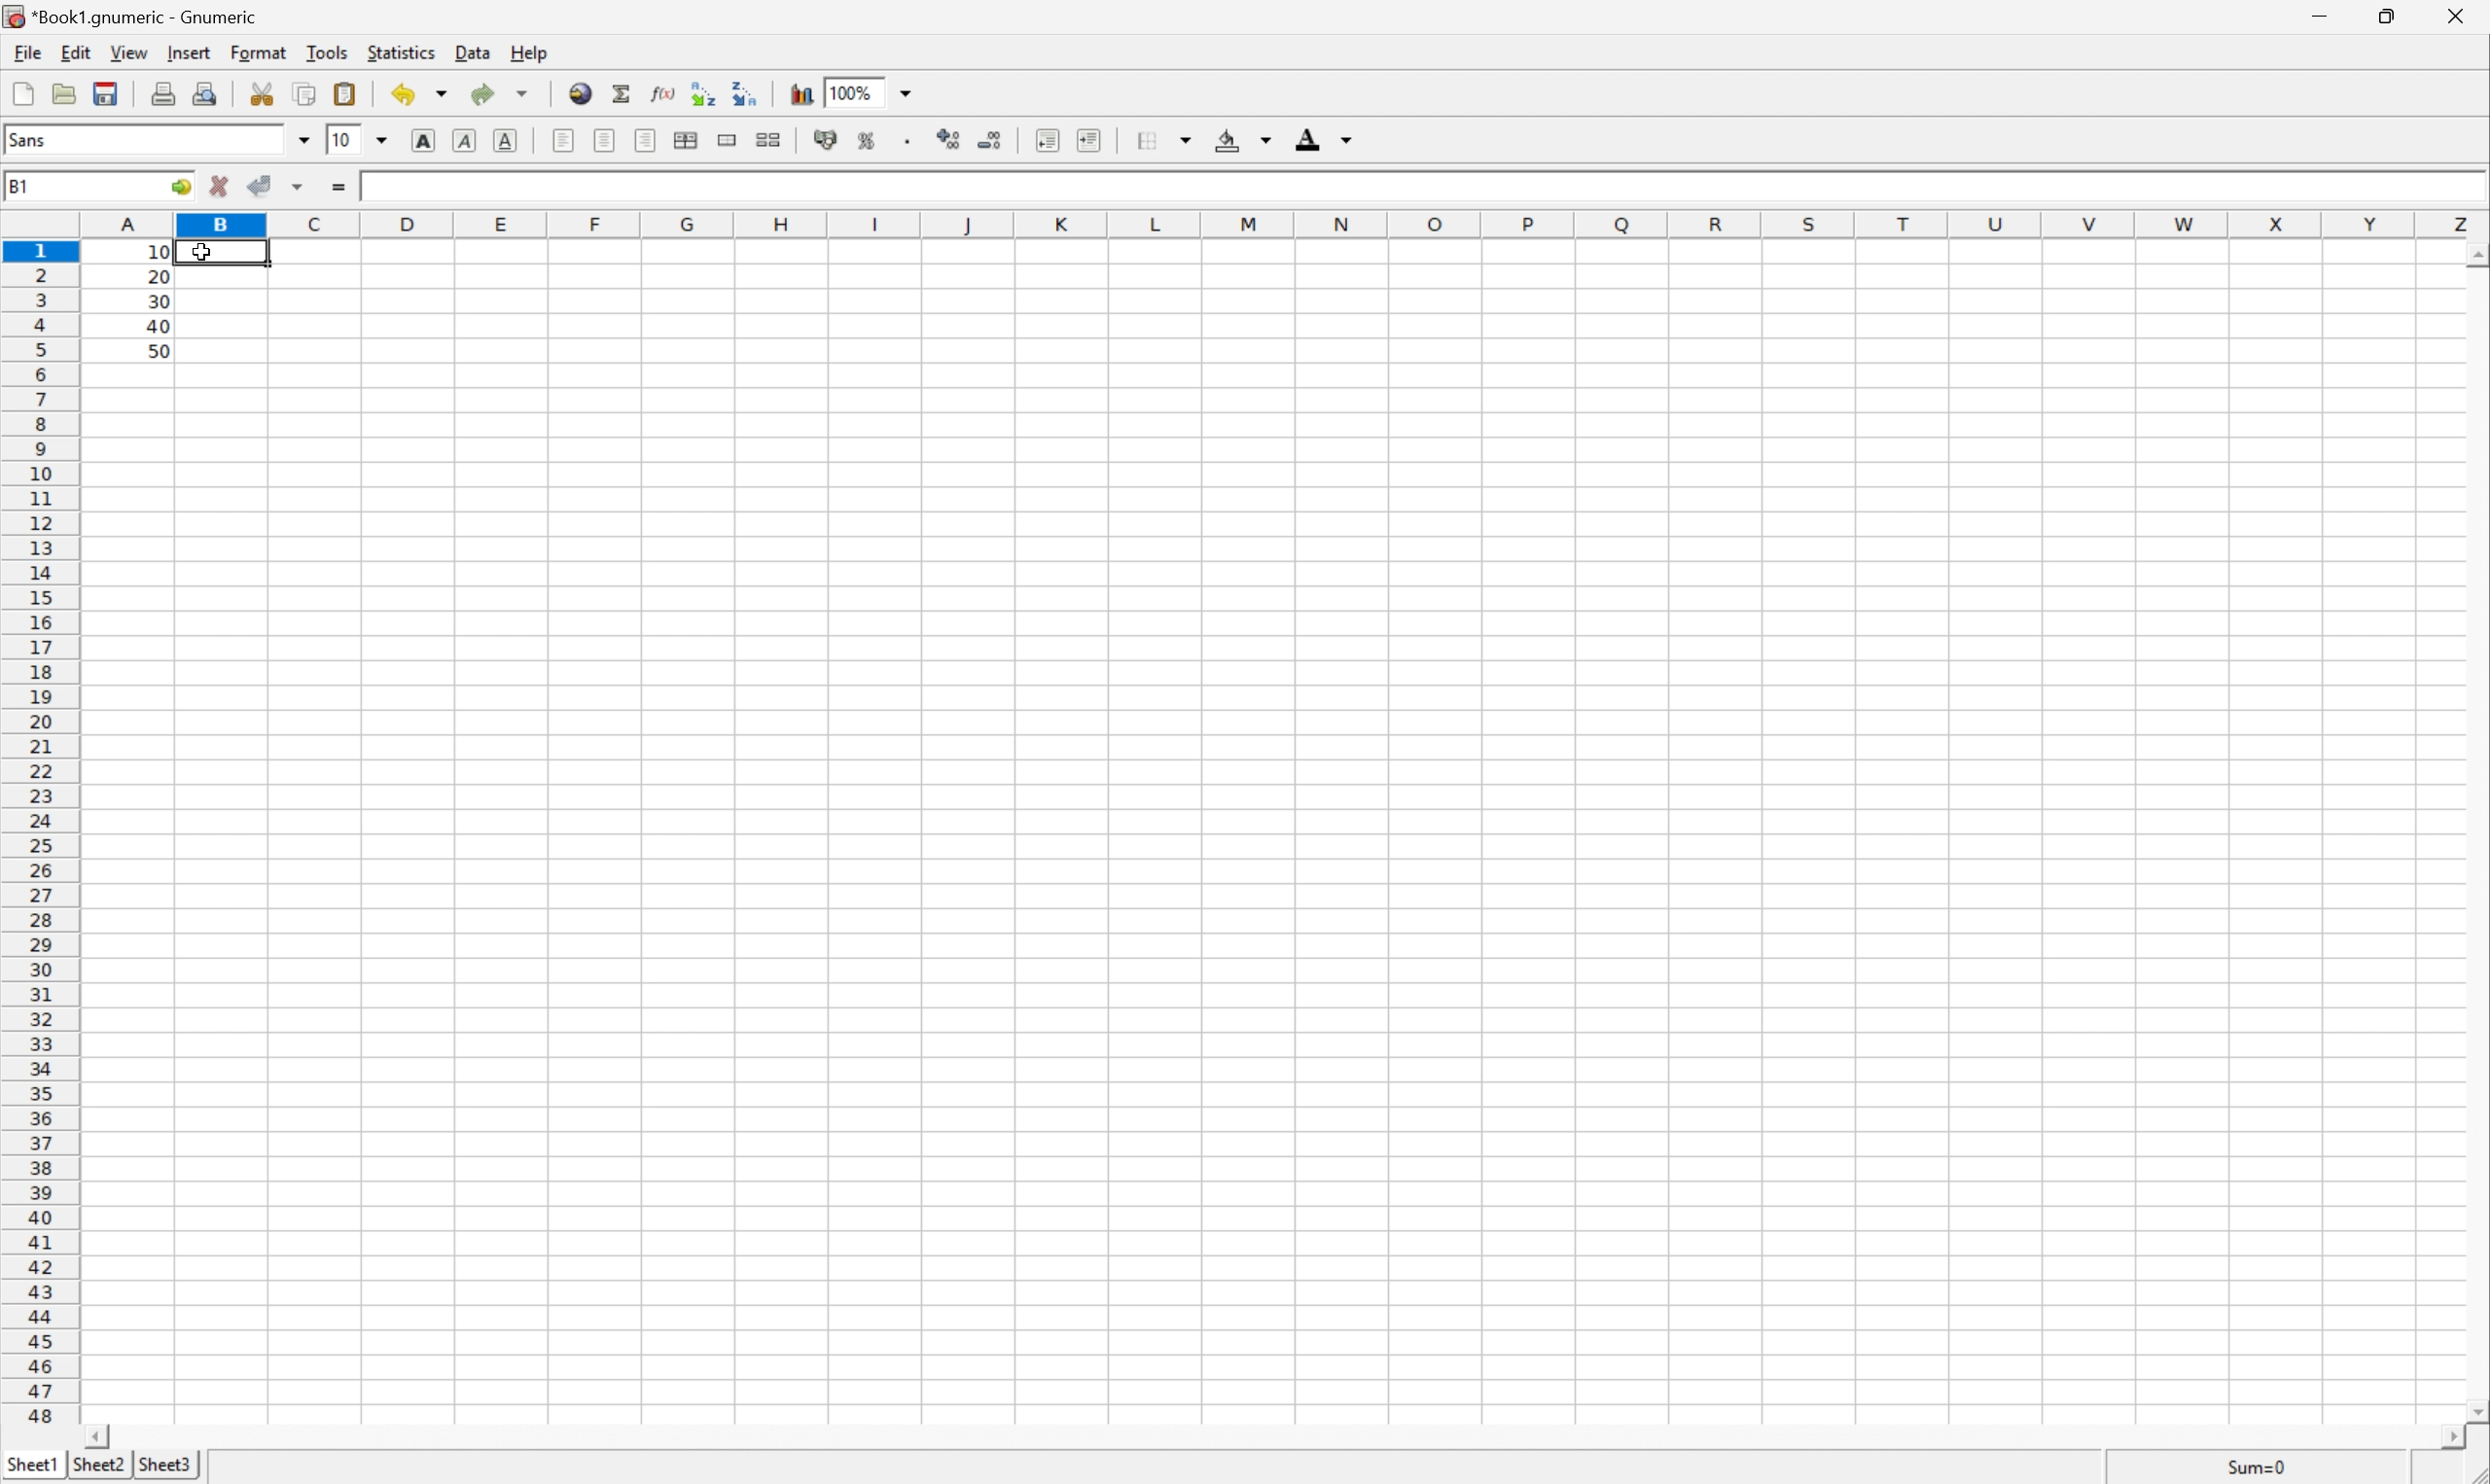  What do you see at coordinates (160, 301) in the screenshot?
I see `30` at bounding box center [160, 301].